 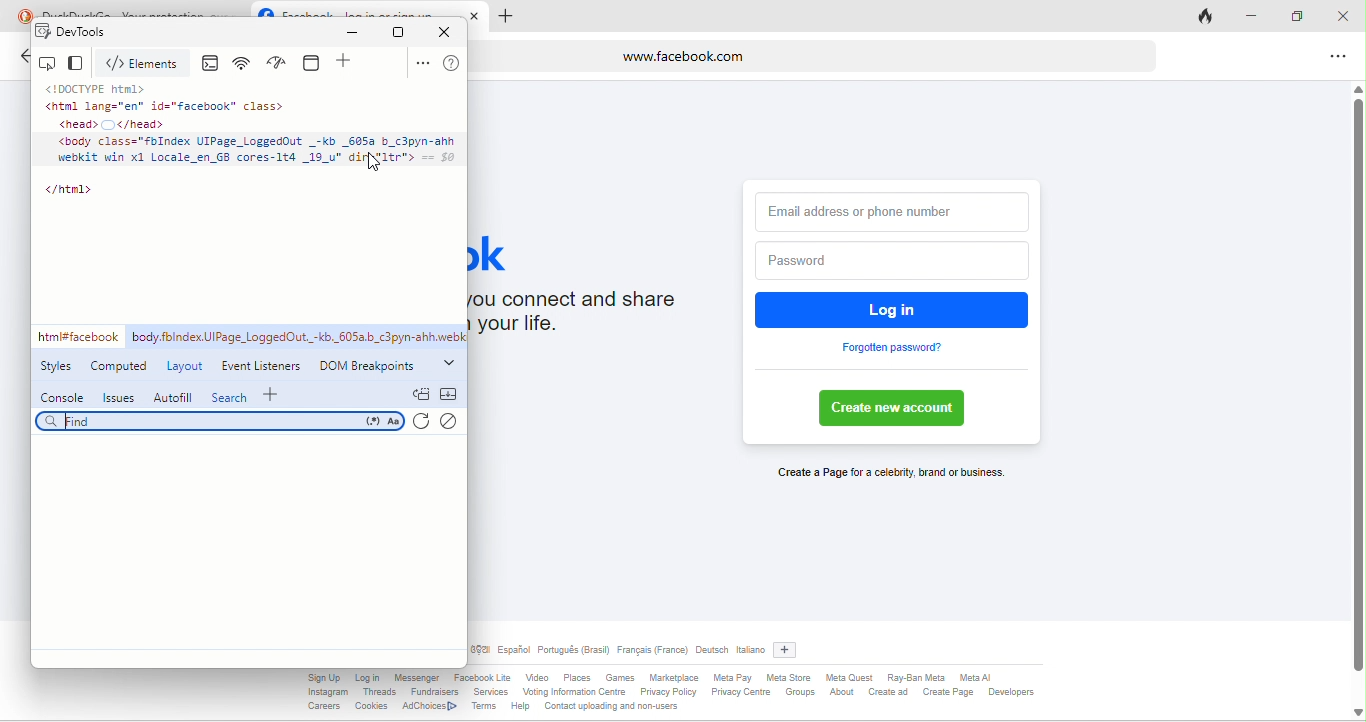 What do you see at coordinates (424, 423) in the screenshot?
I see `refresh` at bounding box center [424, 423].